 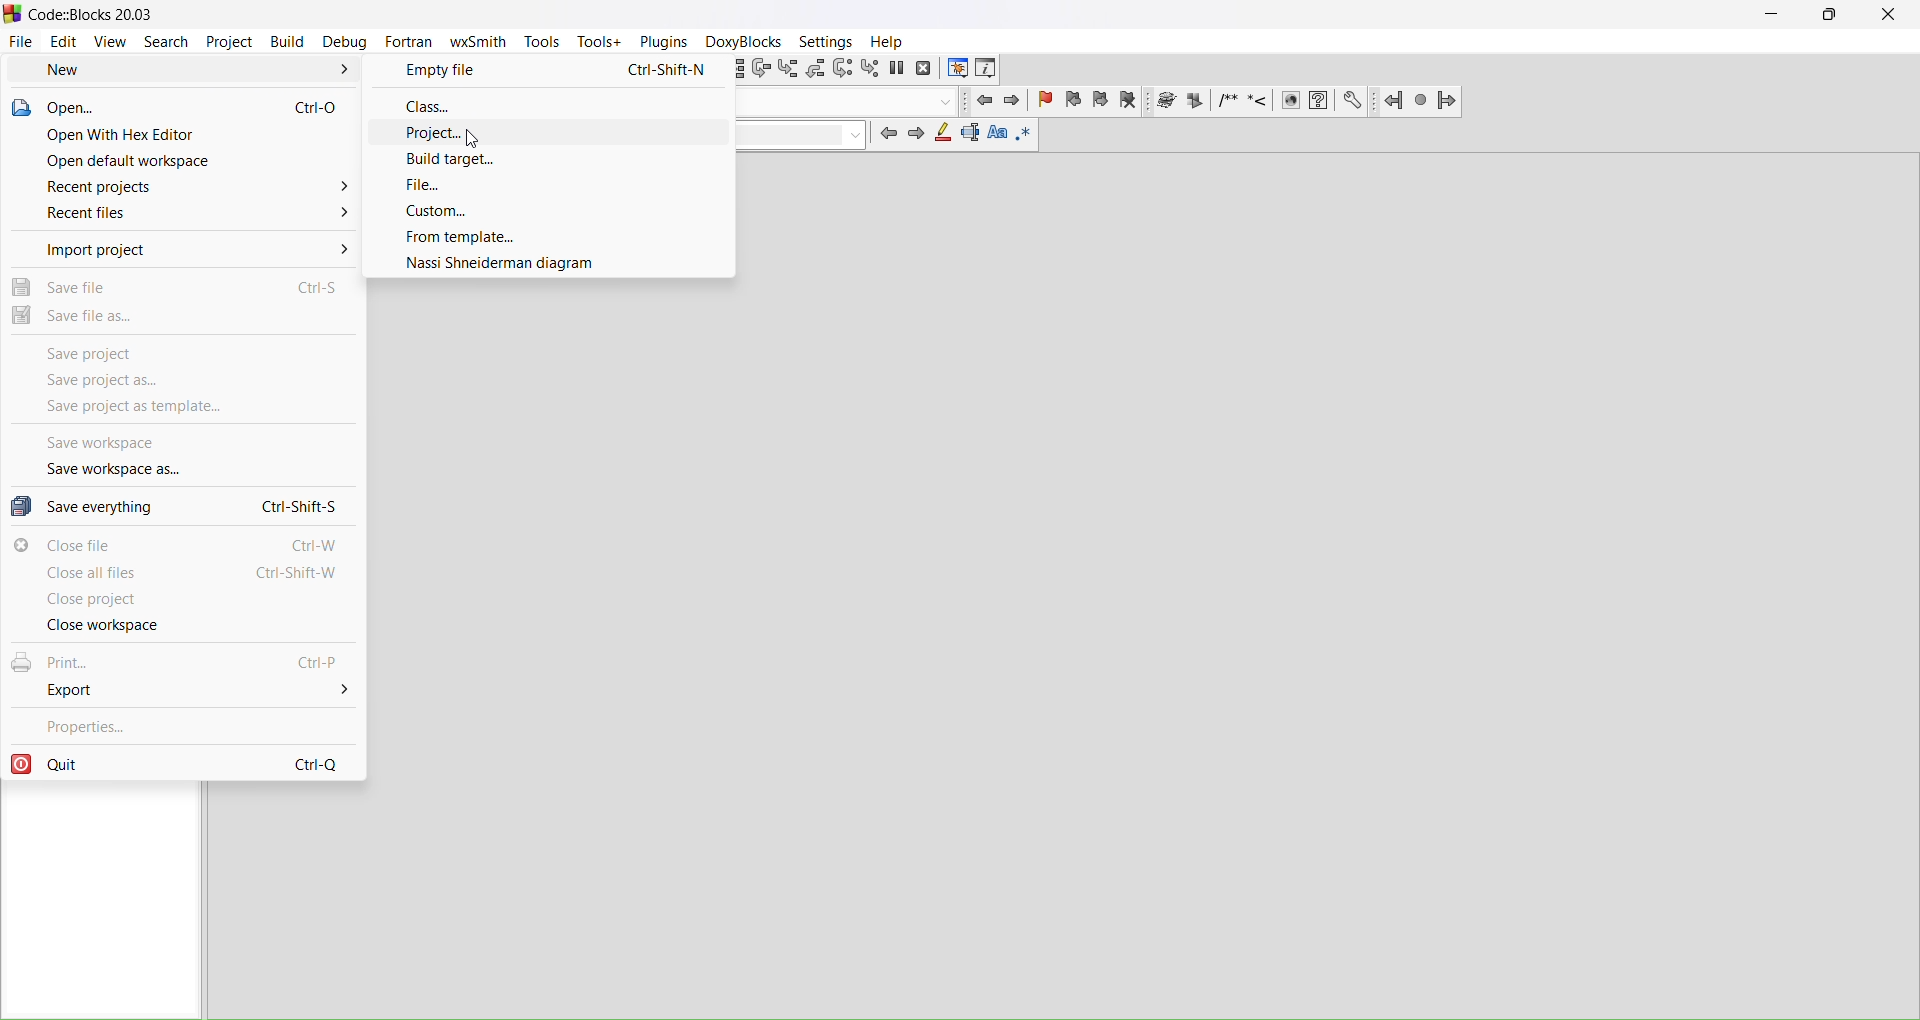 I want to click on properties, so click(x=185, y=725).